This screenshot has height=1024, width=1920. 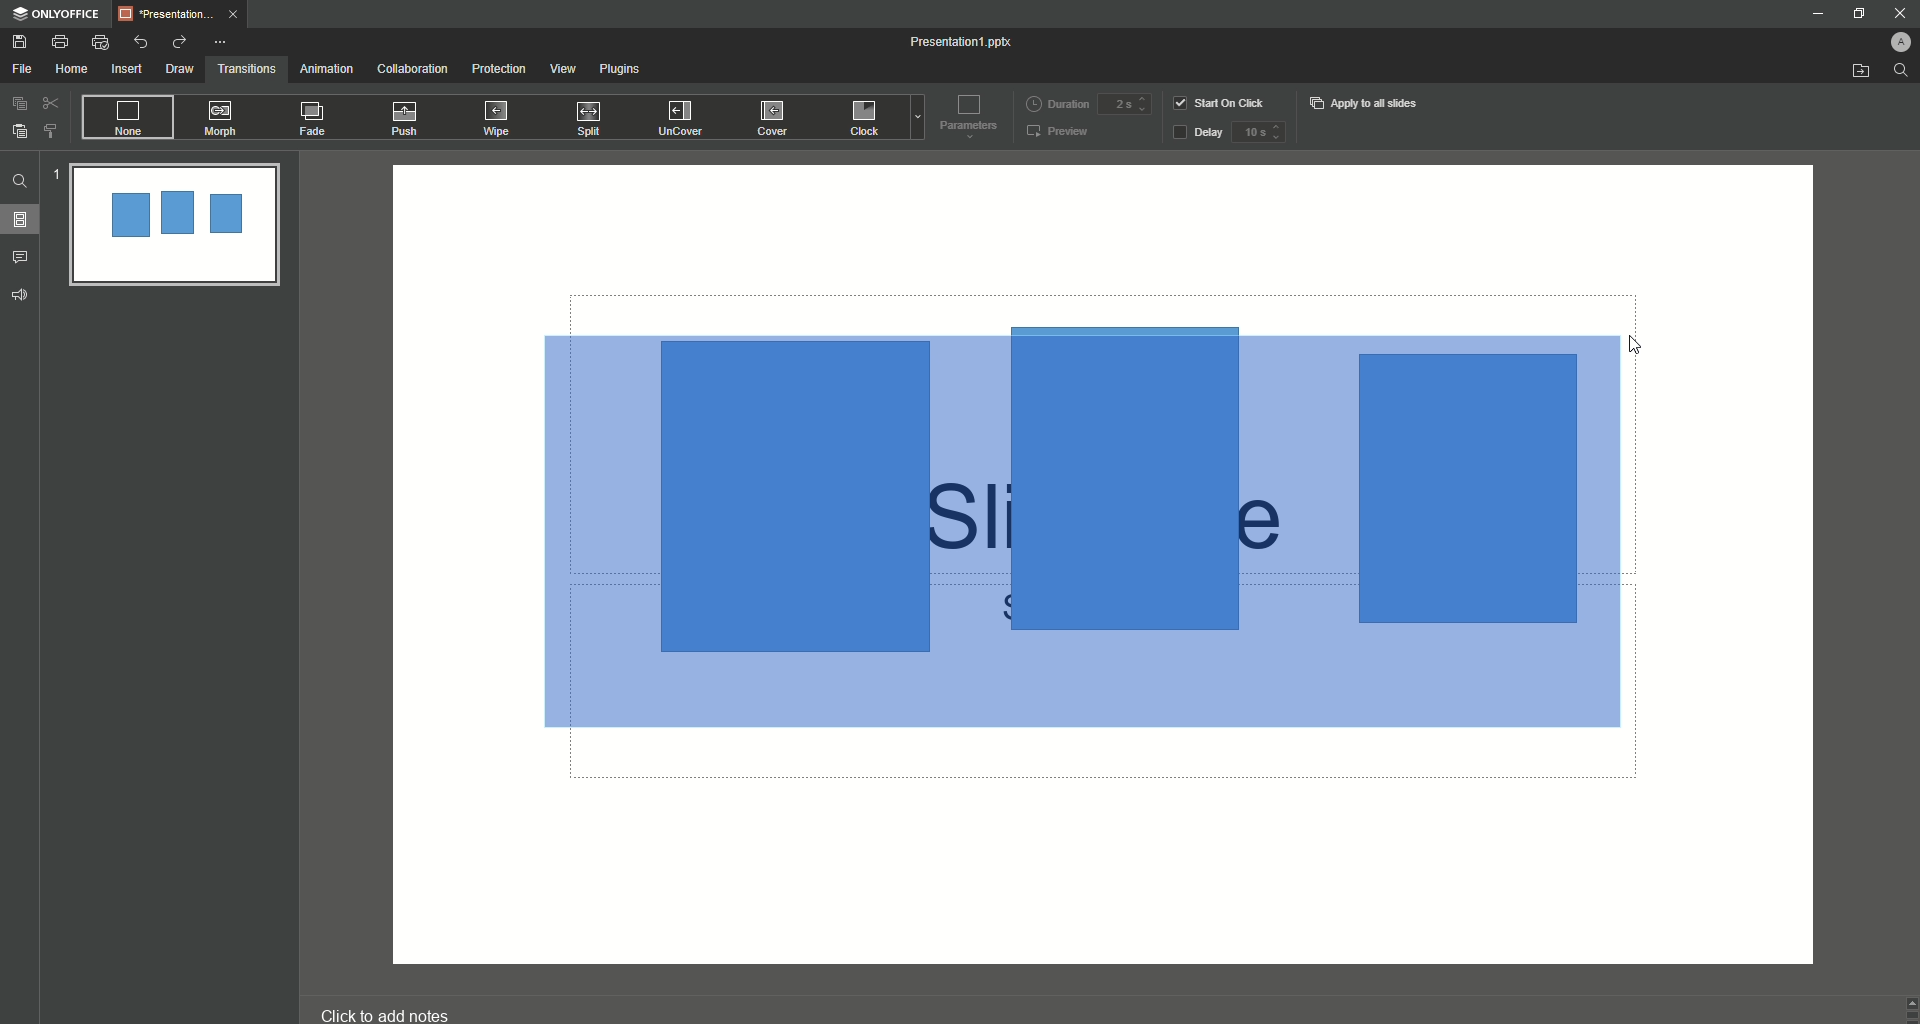 I want to click on Quick Print, so click(x=101, y=43).